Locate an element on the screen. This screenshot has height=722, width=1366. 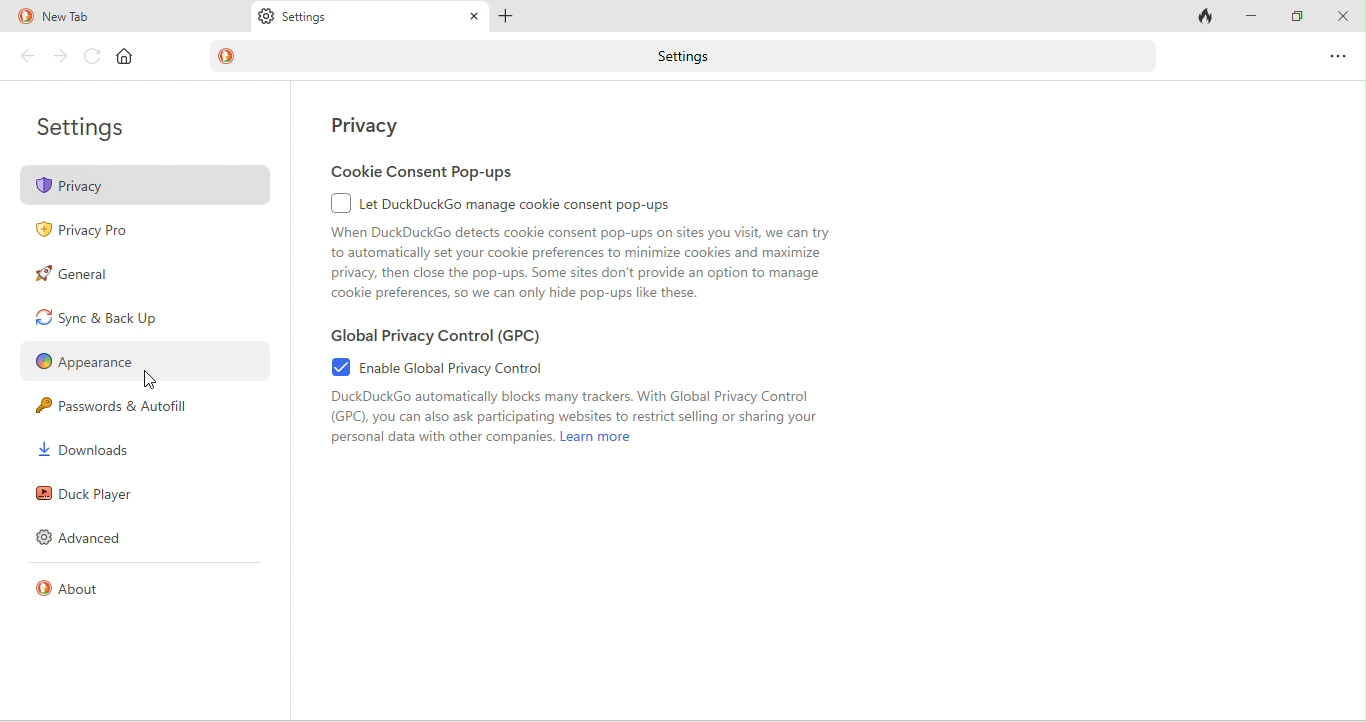
general is located at coordinates (102, 275).